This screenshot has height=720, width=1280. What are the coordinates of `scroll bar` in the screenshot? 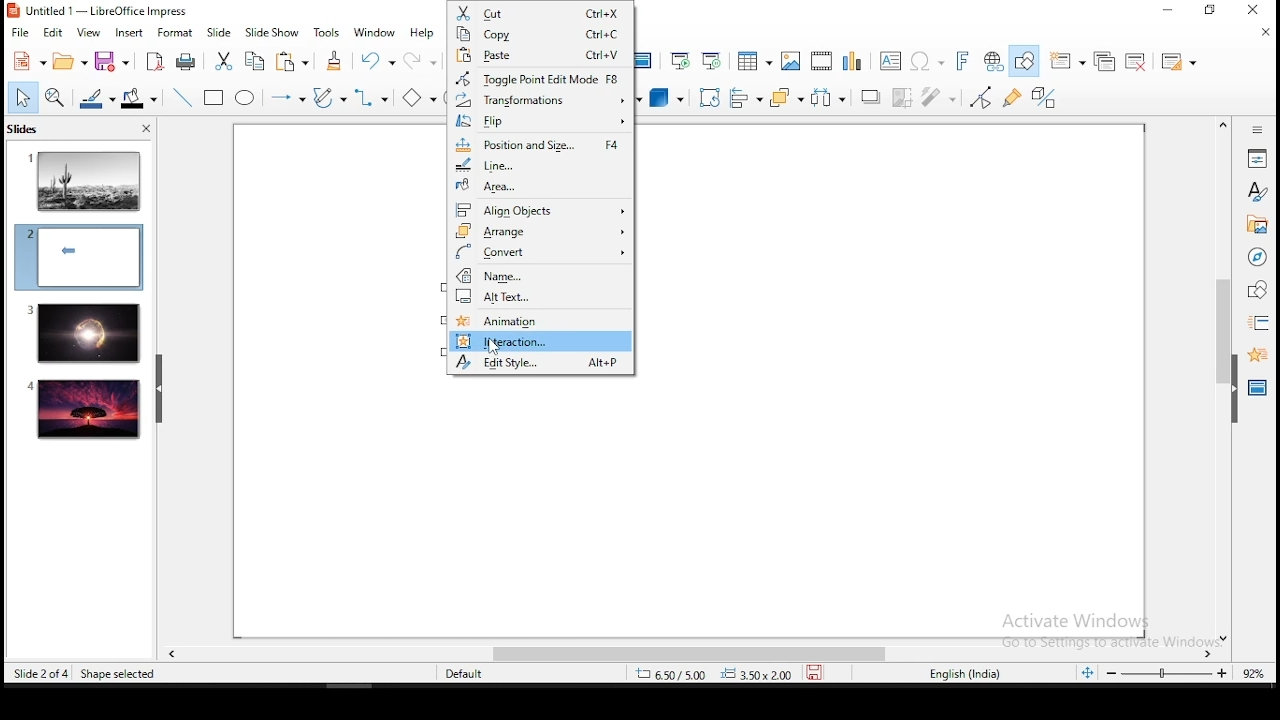 It's located at (1220, 380).